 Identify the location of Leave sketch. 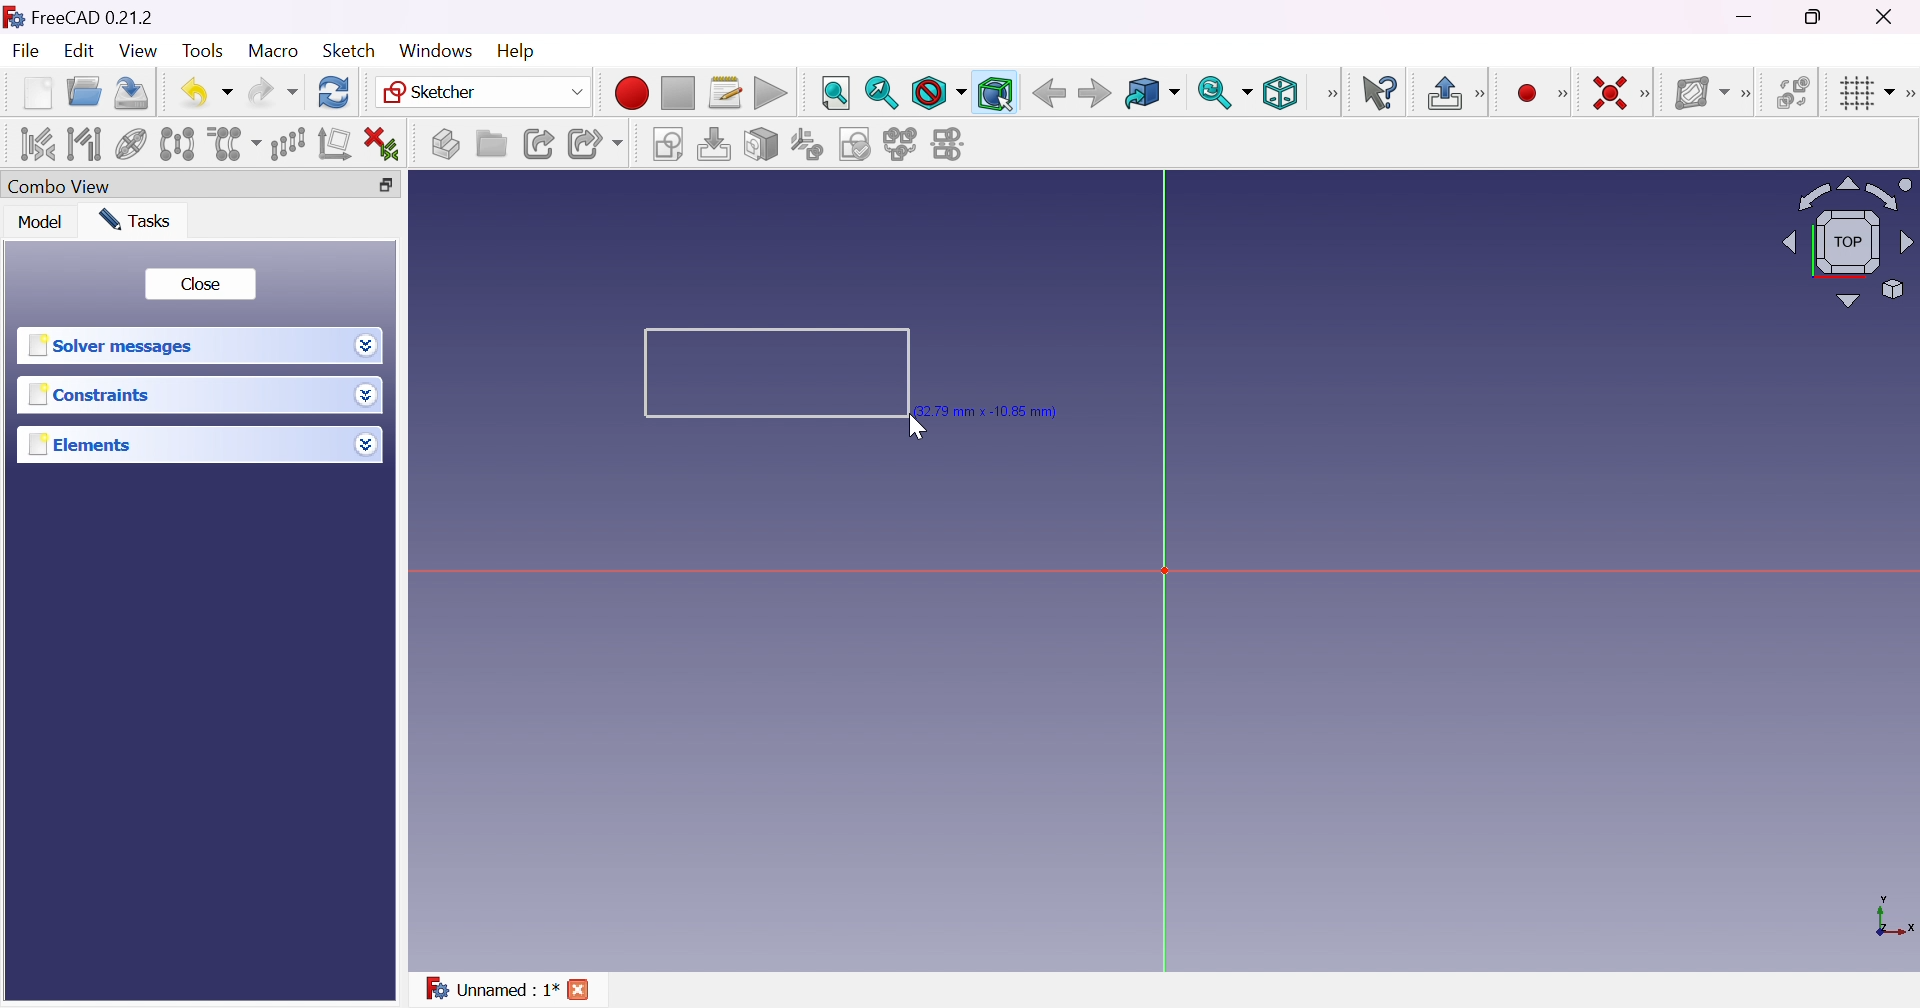
(1442, 93).